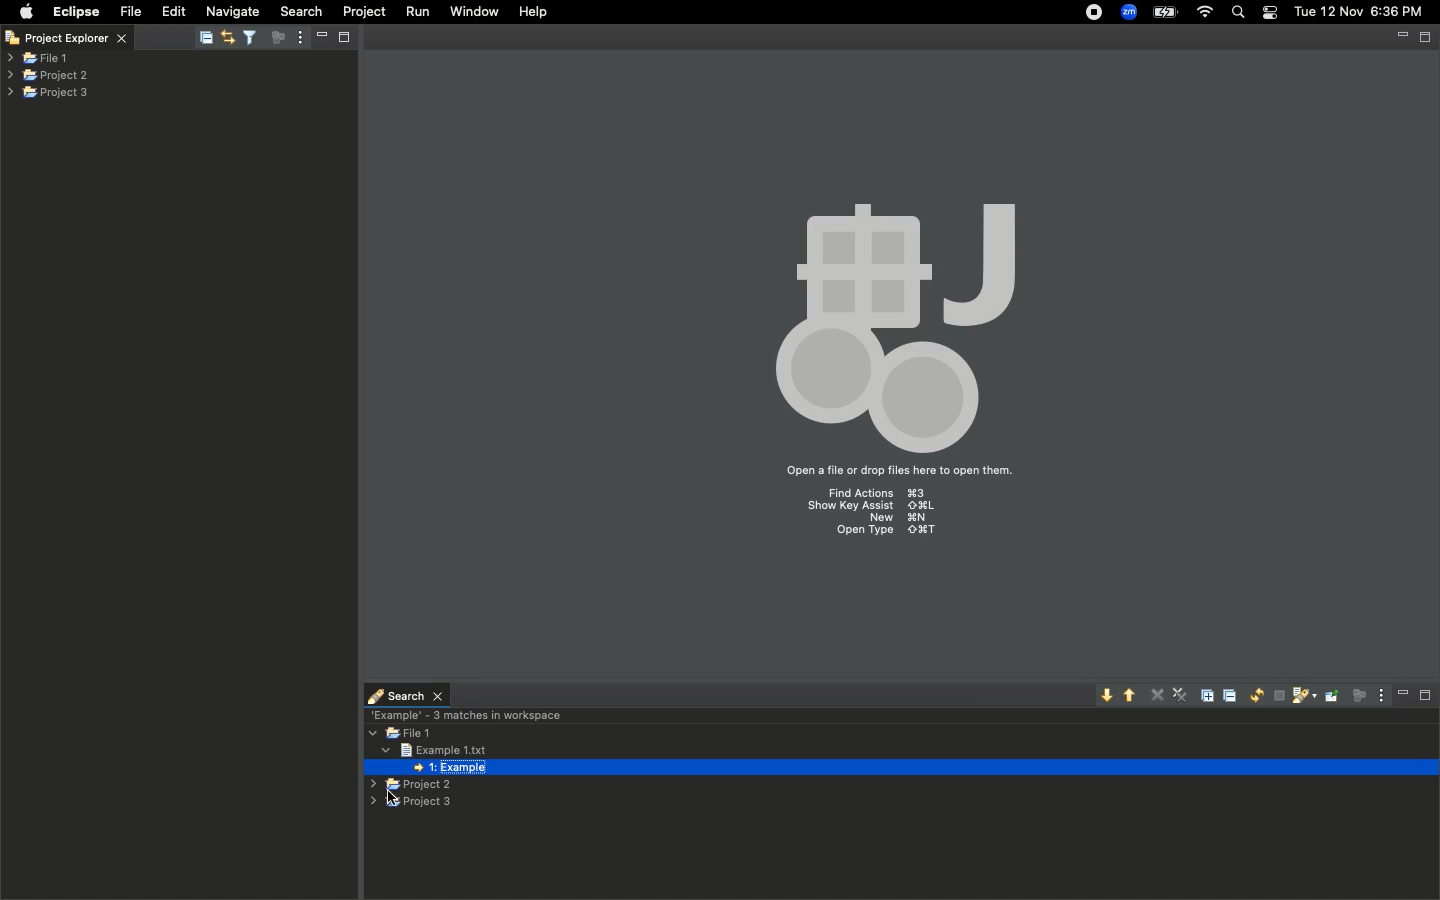 The height and width of the screenshot is (900, 1440). What do you see at coordinates (1106, 696) in the screenshot?
I see `Show next match` at bounding box center [1106, 696].